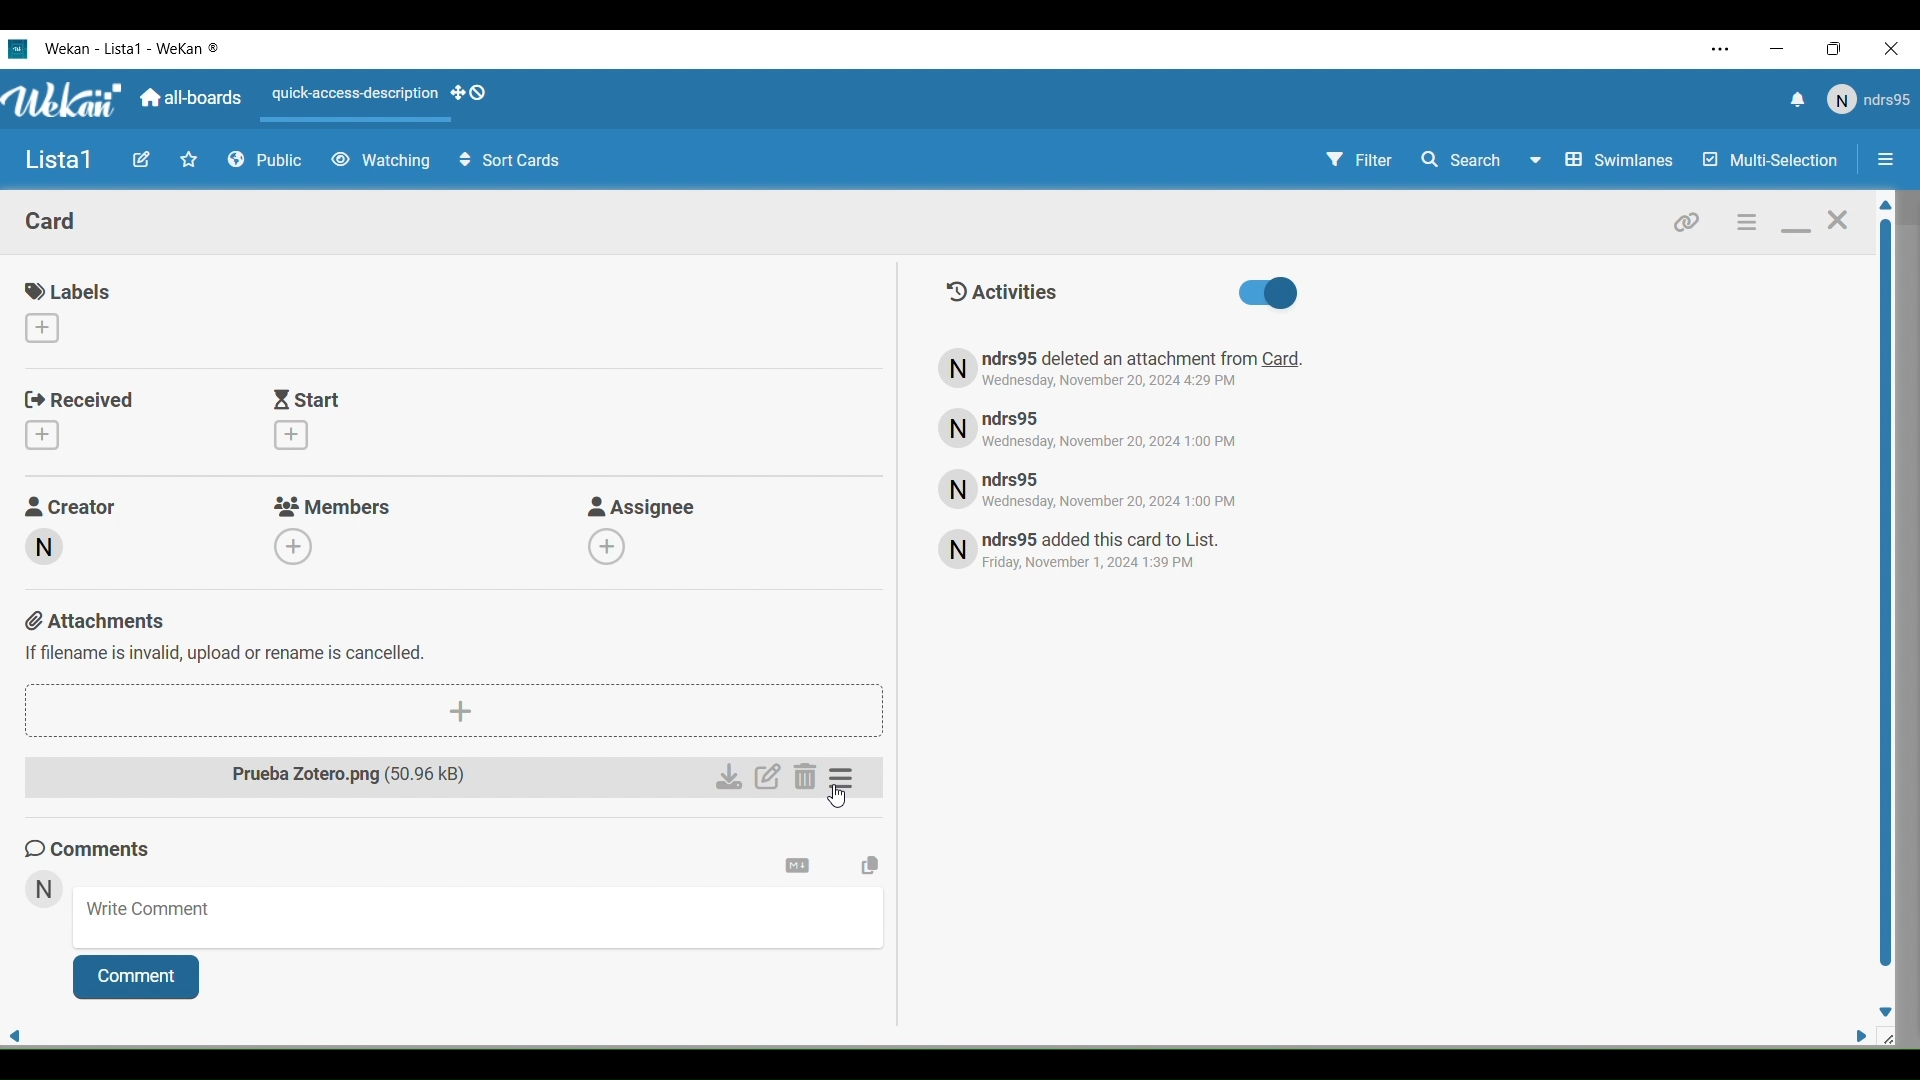  What do you see at coordinates (1267, 294) in the screenshot?
I see `Activities toggle` at bounding box center [1267, 294].